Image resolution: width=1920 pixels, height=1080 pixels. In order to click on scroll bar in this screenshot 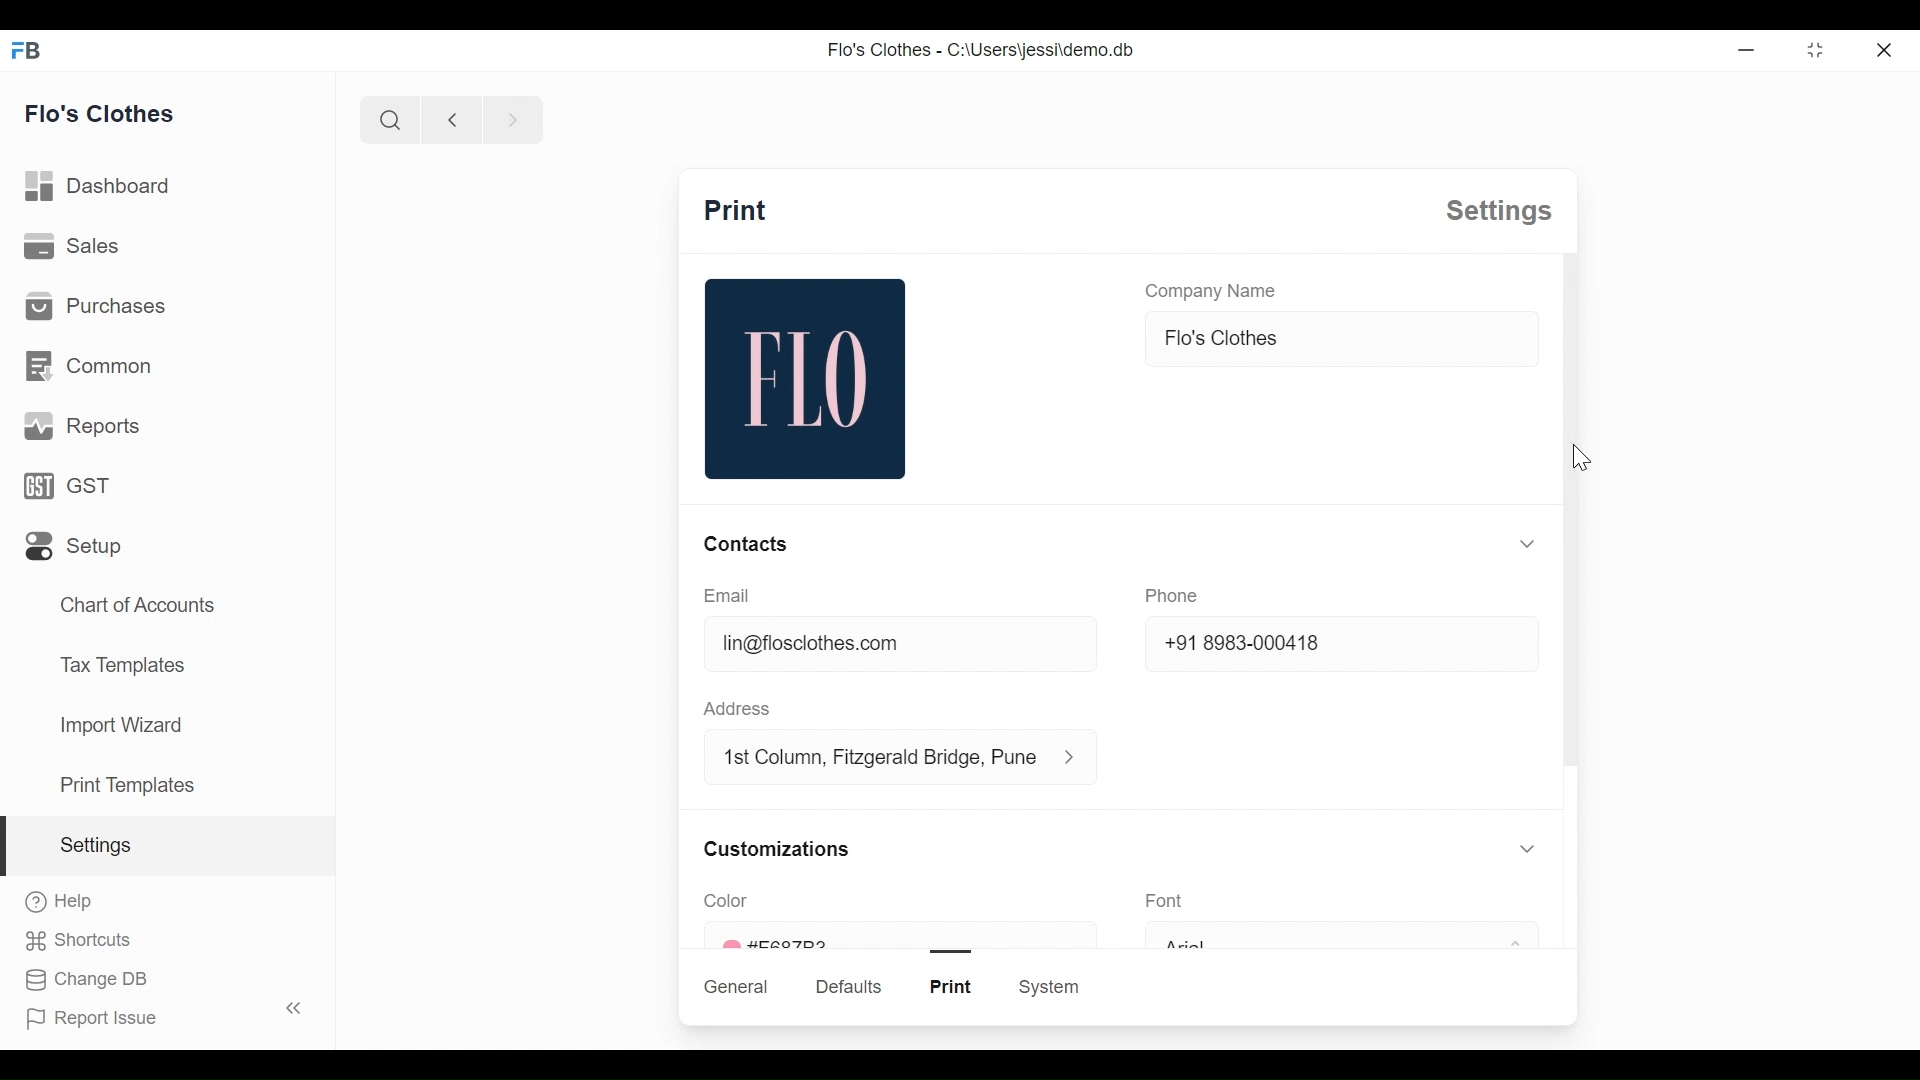, I will do `click(1571, 507)`.